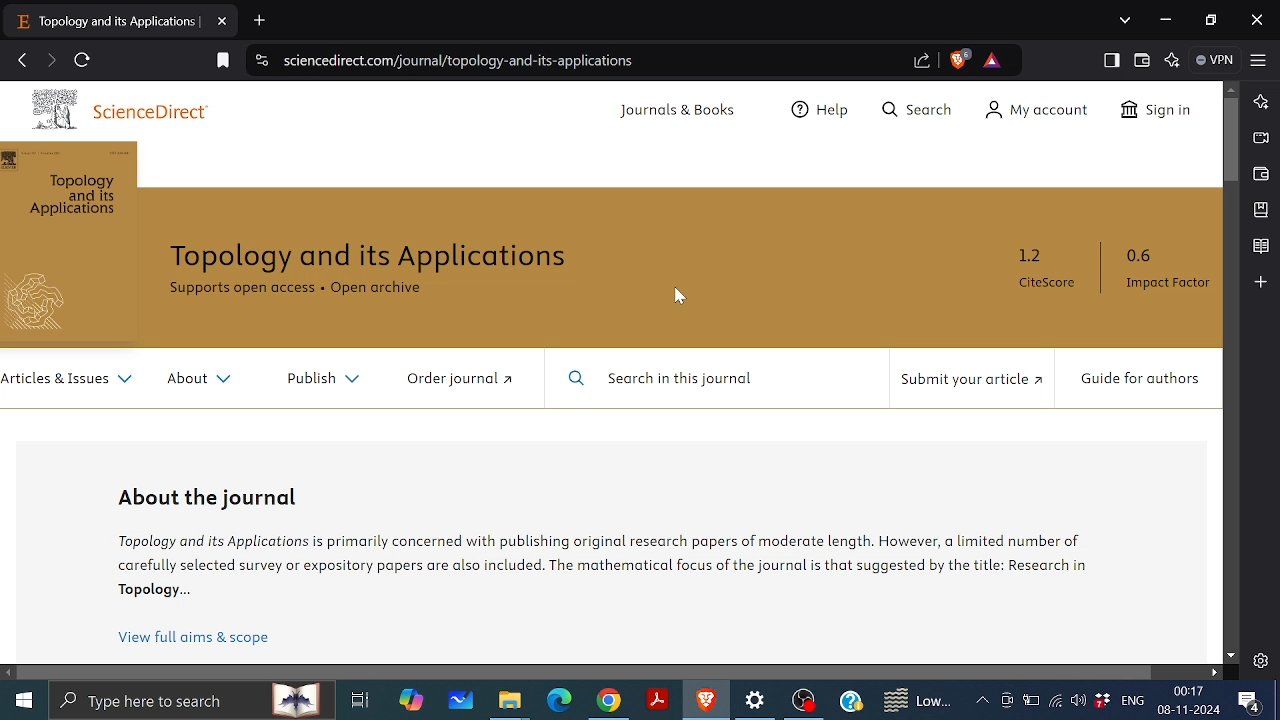 Image resolution: width=1280 pixels, height=720 pixels. I want to click on ENG, so click(1134, 700).